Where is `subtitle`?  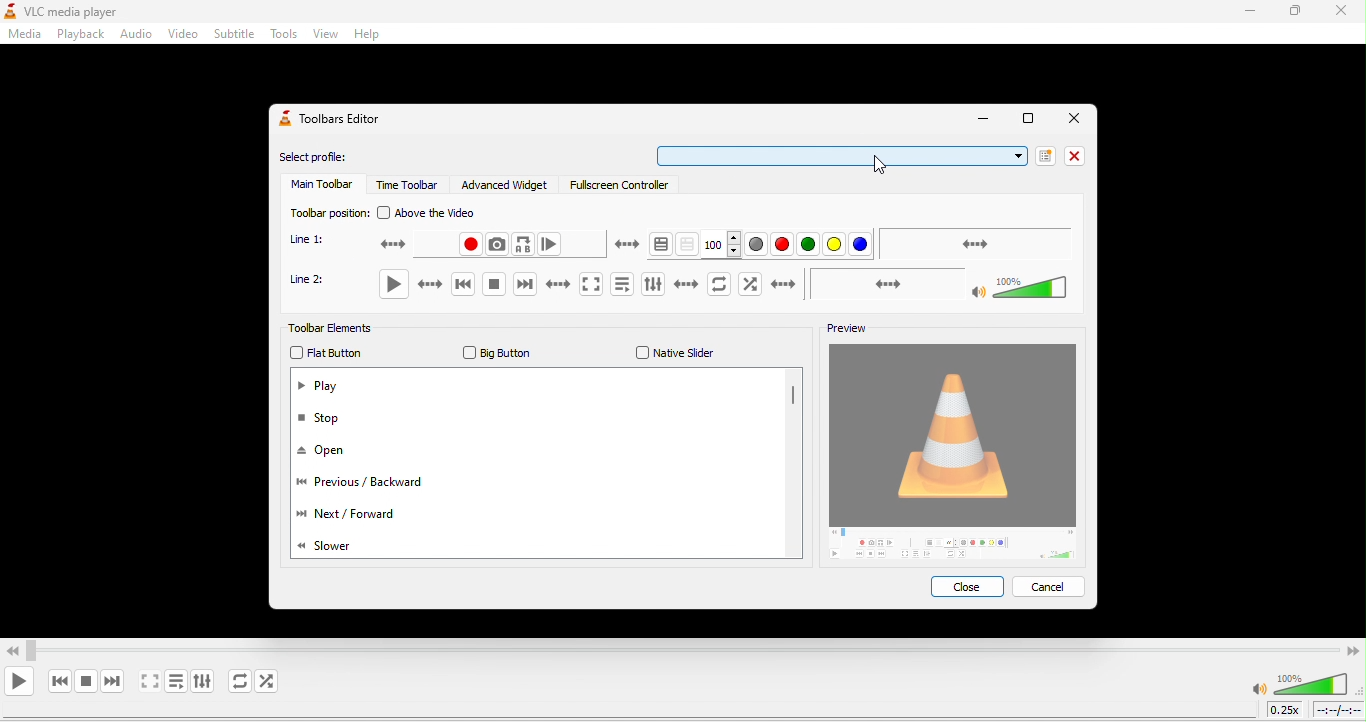 subtitle is located at coordinates (233, 33).